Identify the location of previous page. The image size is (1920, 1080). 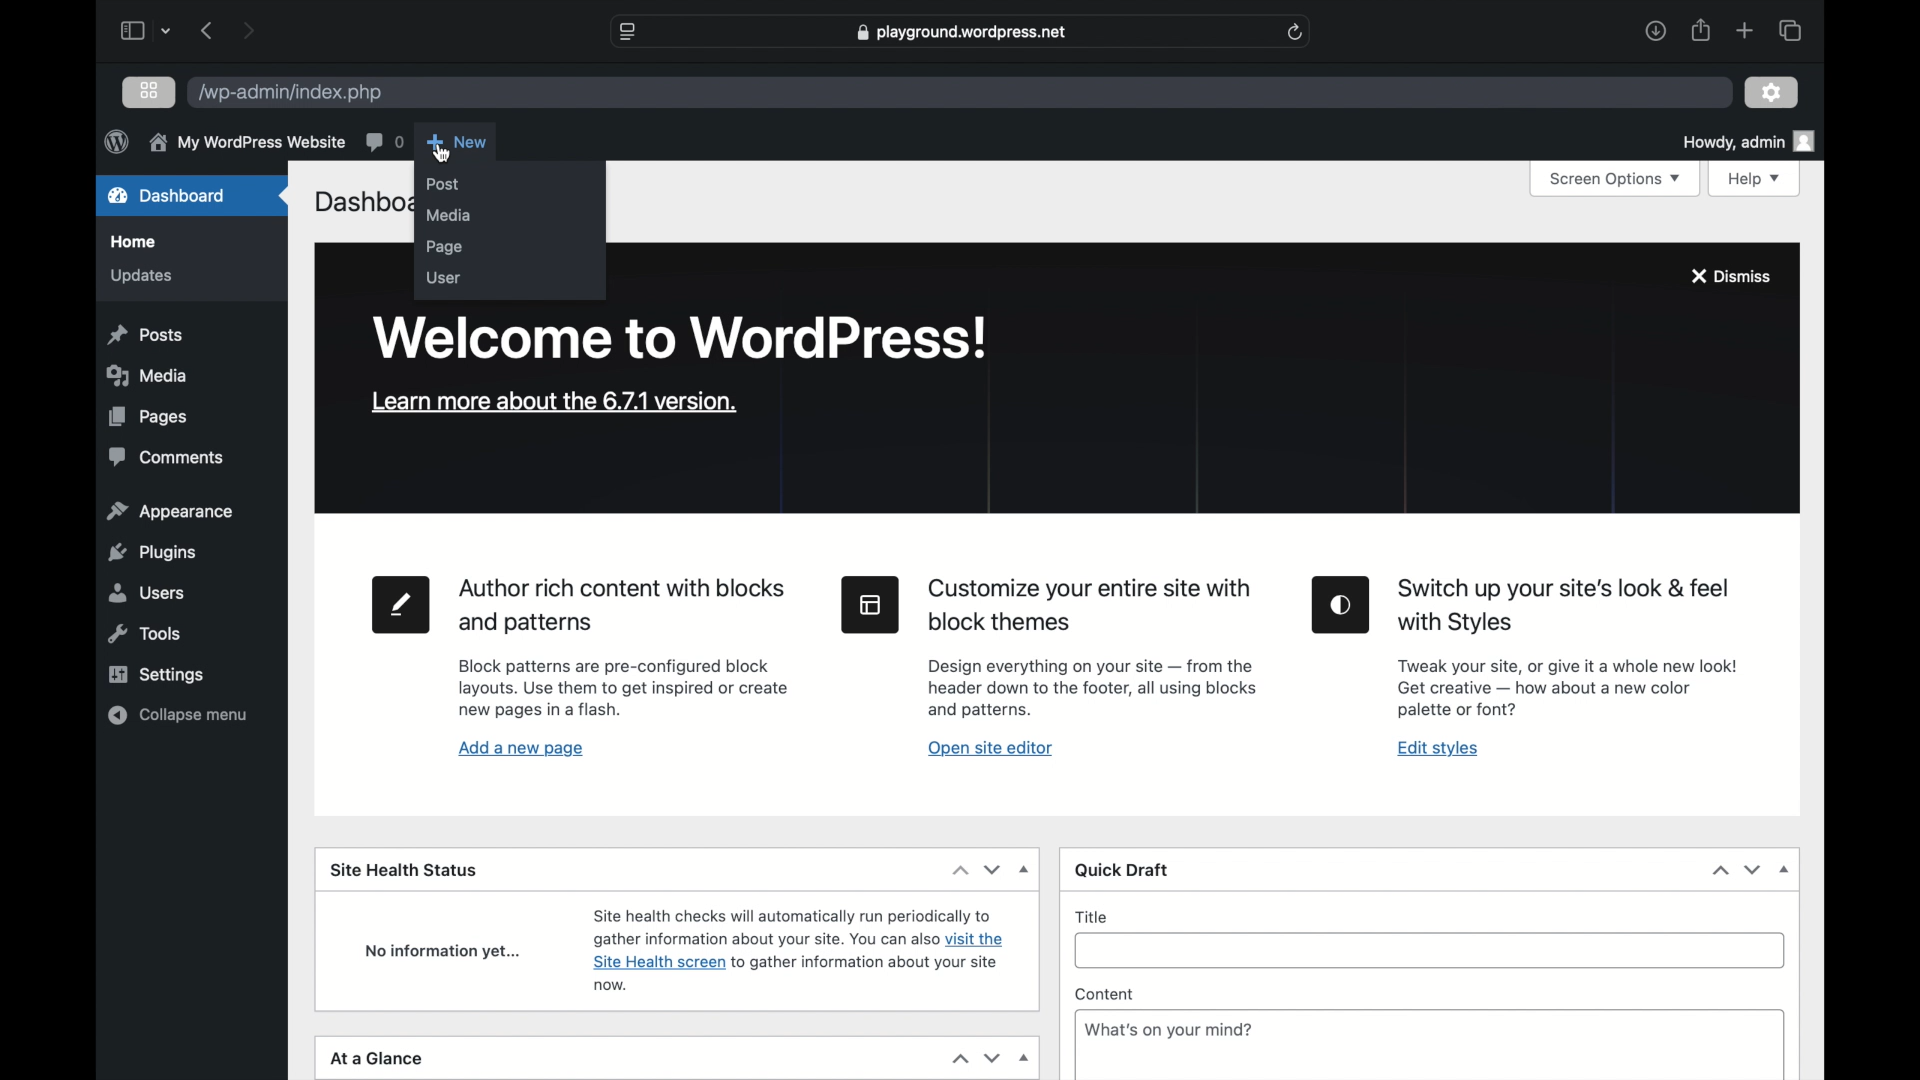
(208, 30).